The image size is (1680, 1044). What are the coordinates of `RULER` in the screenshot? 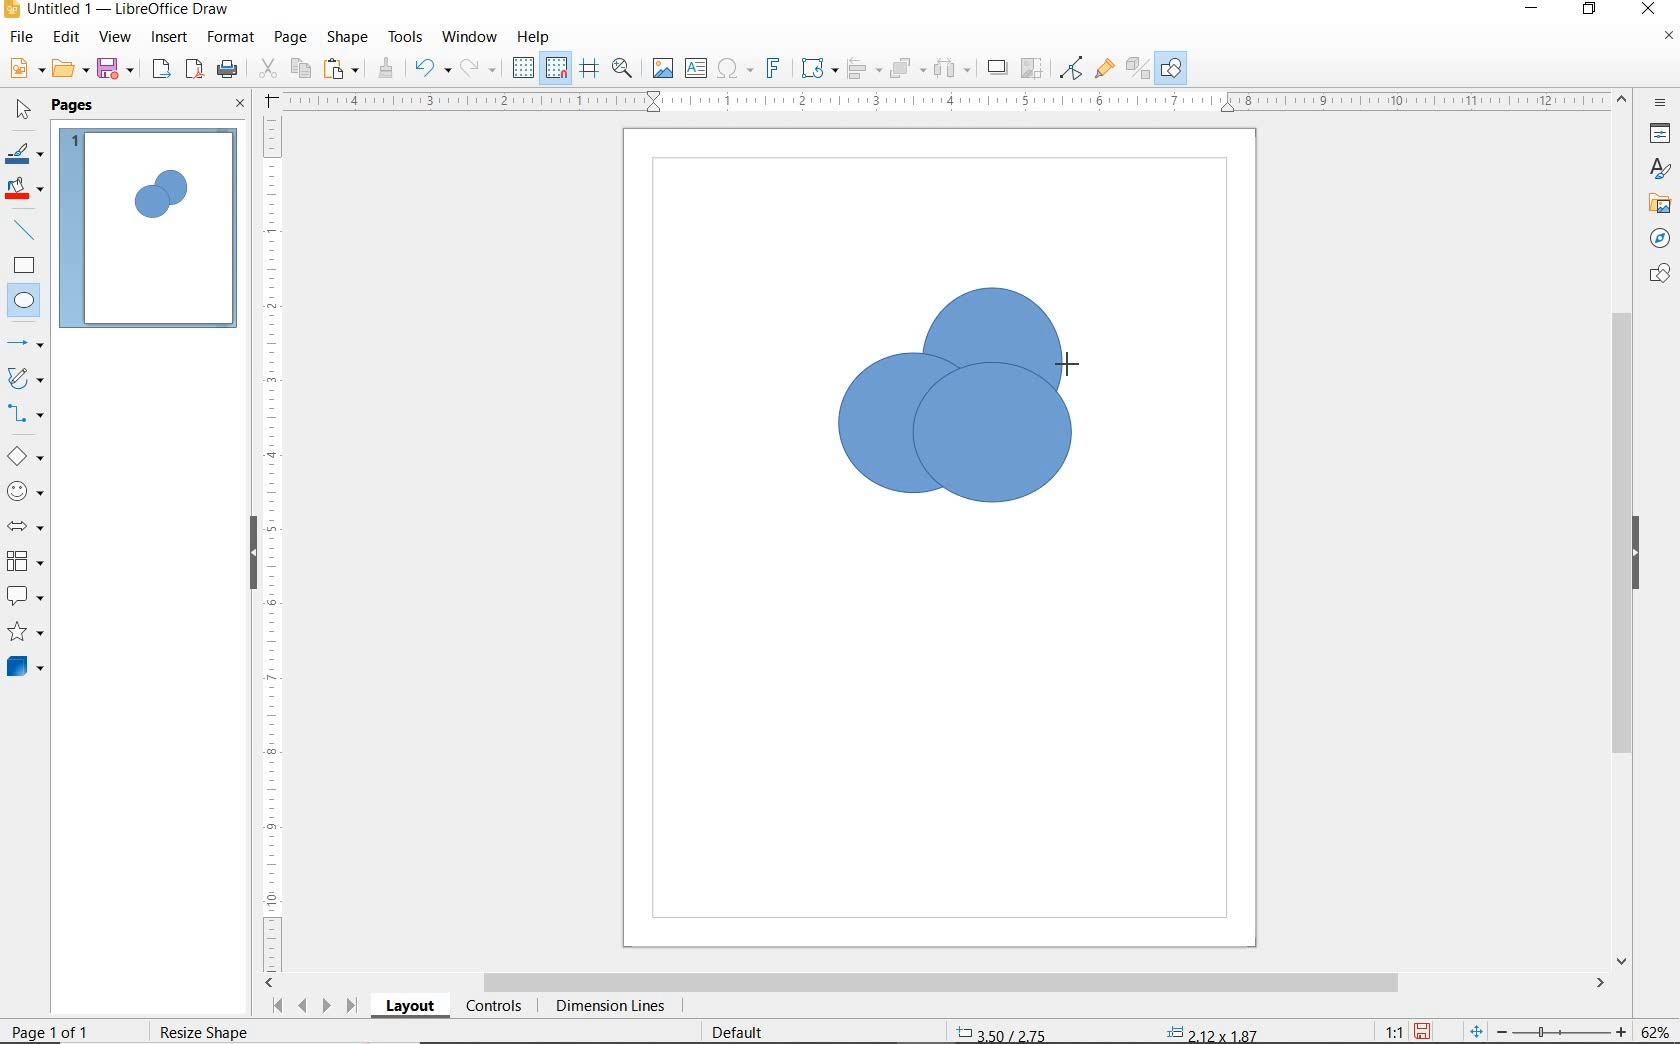 It's located at (274, 541).